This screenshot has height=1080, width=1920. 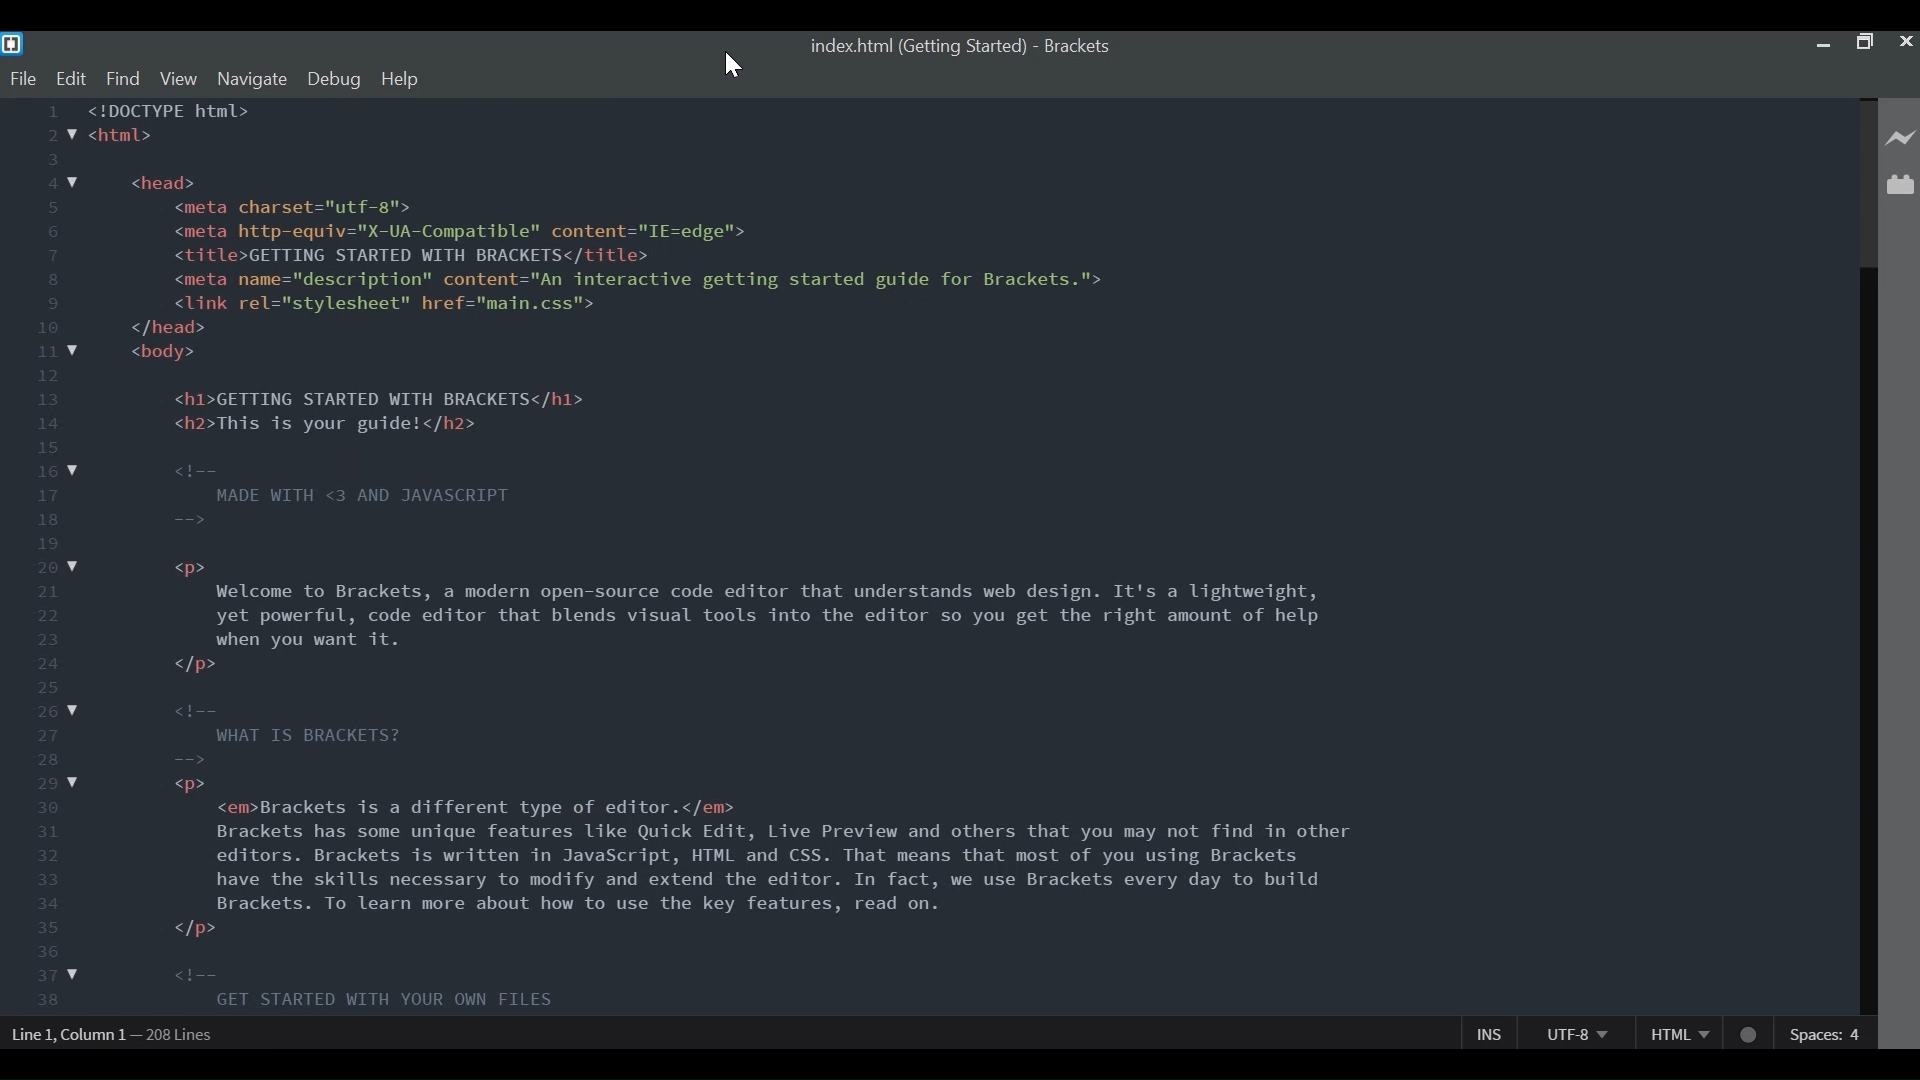 I want to click on Cursor, so click(x=734, y=66).